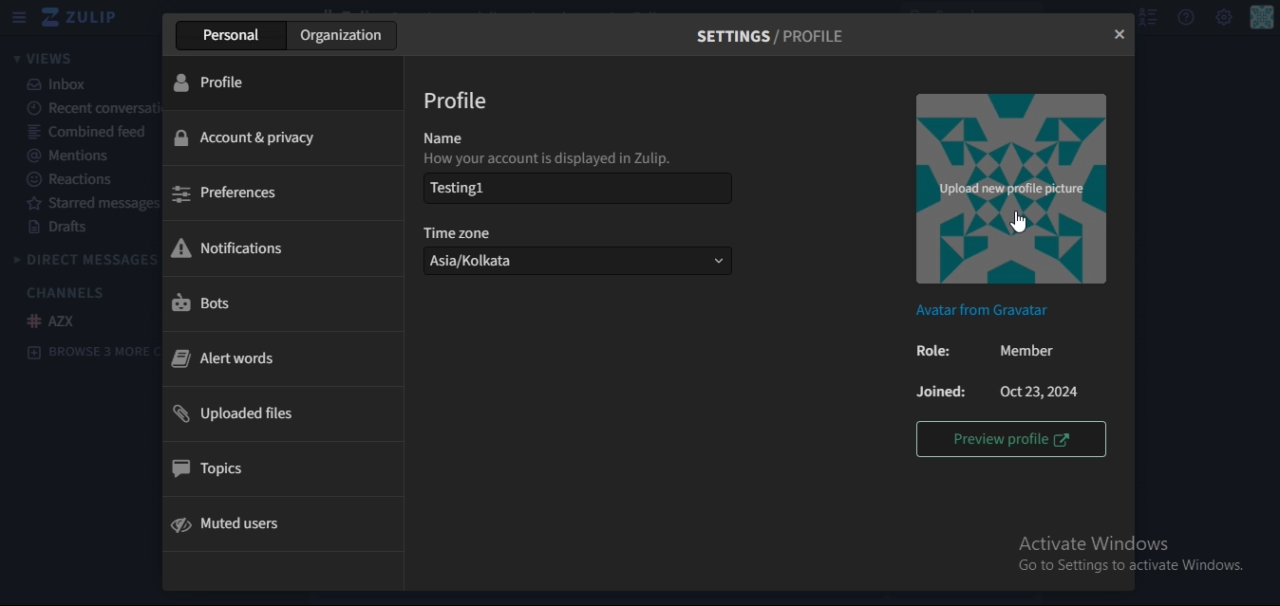  What do you see at coordinates (1224, 19) in the screenshot?
I see `main menu` at bounding box center [1224, 19].